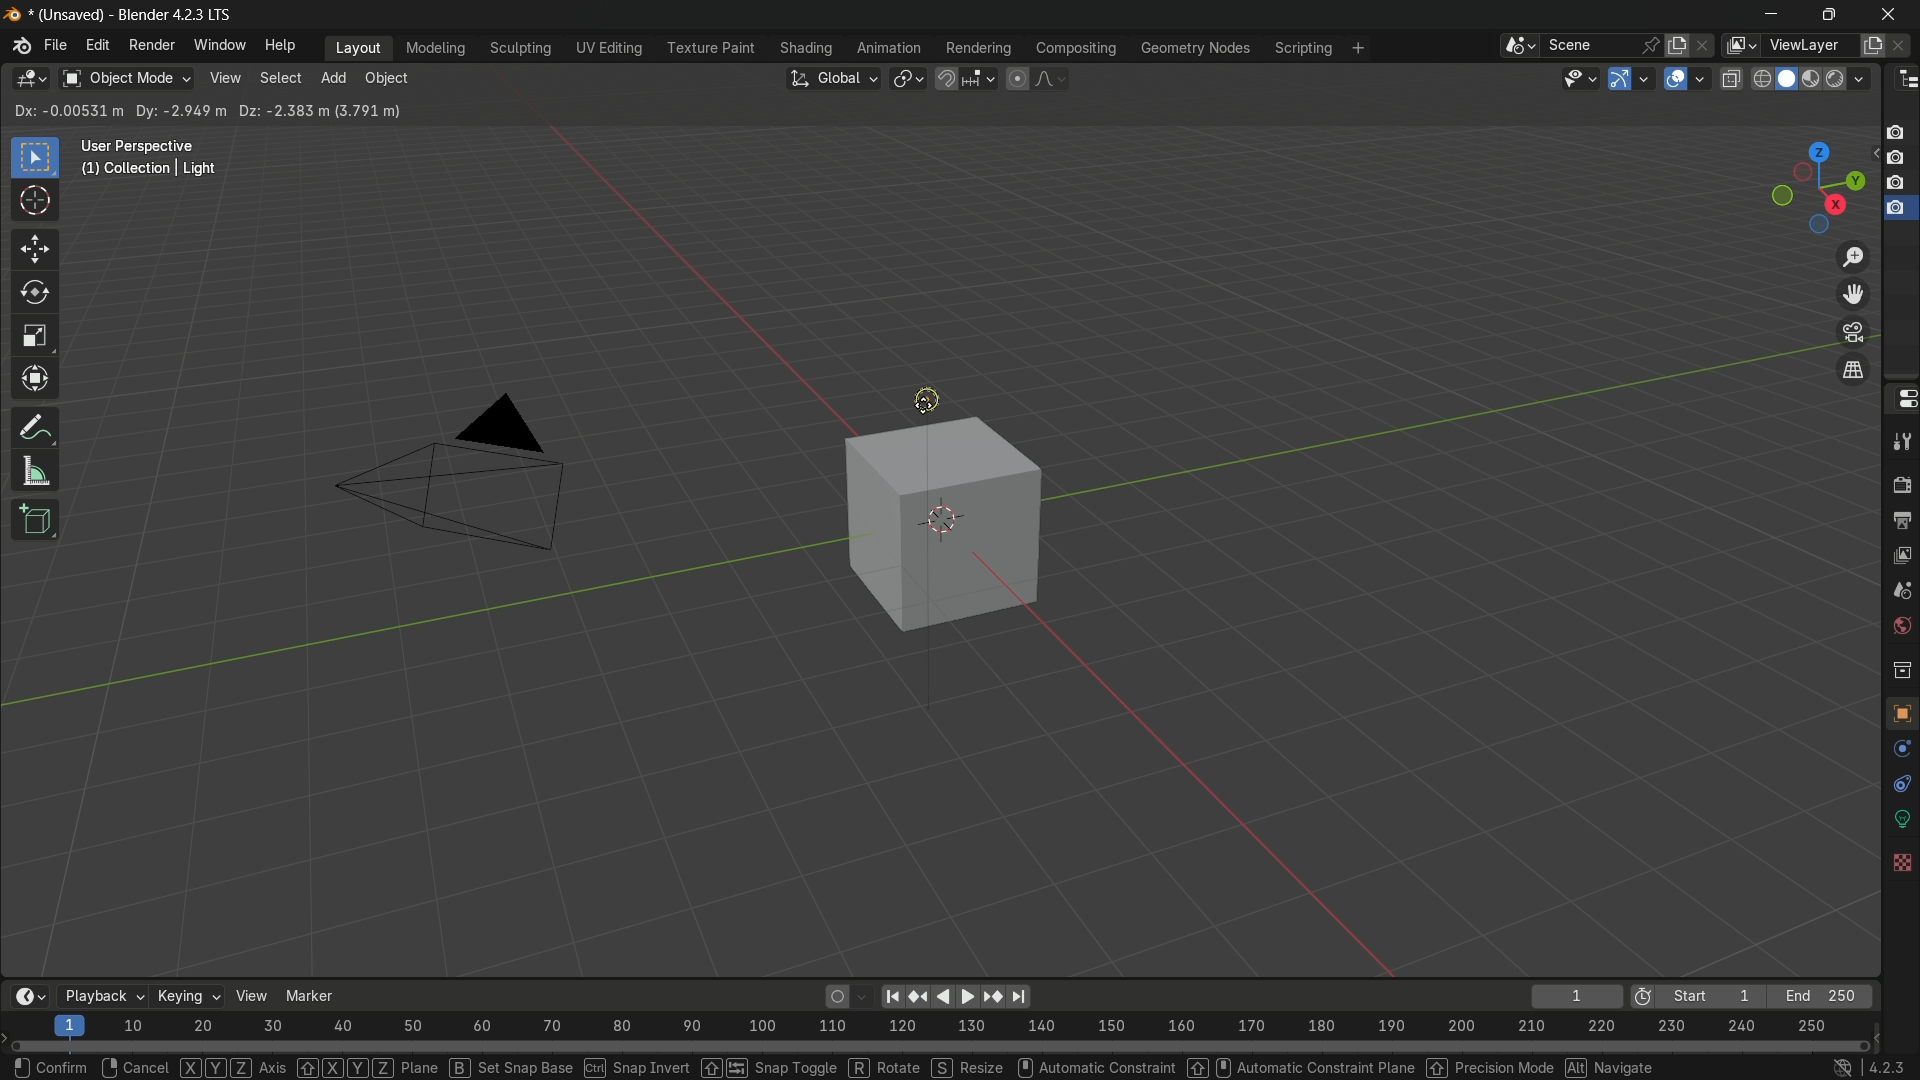  What do you see at coordinates (160, 158) in the screenshot?
I see `user perspective (1) collection | cube` at bounding box center [160, 158].